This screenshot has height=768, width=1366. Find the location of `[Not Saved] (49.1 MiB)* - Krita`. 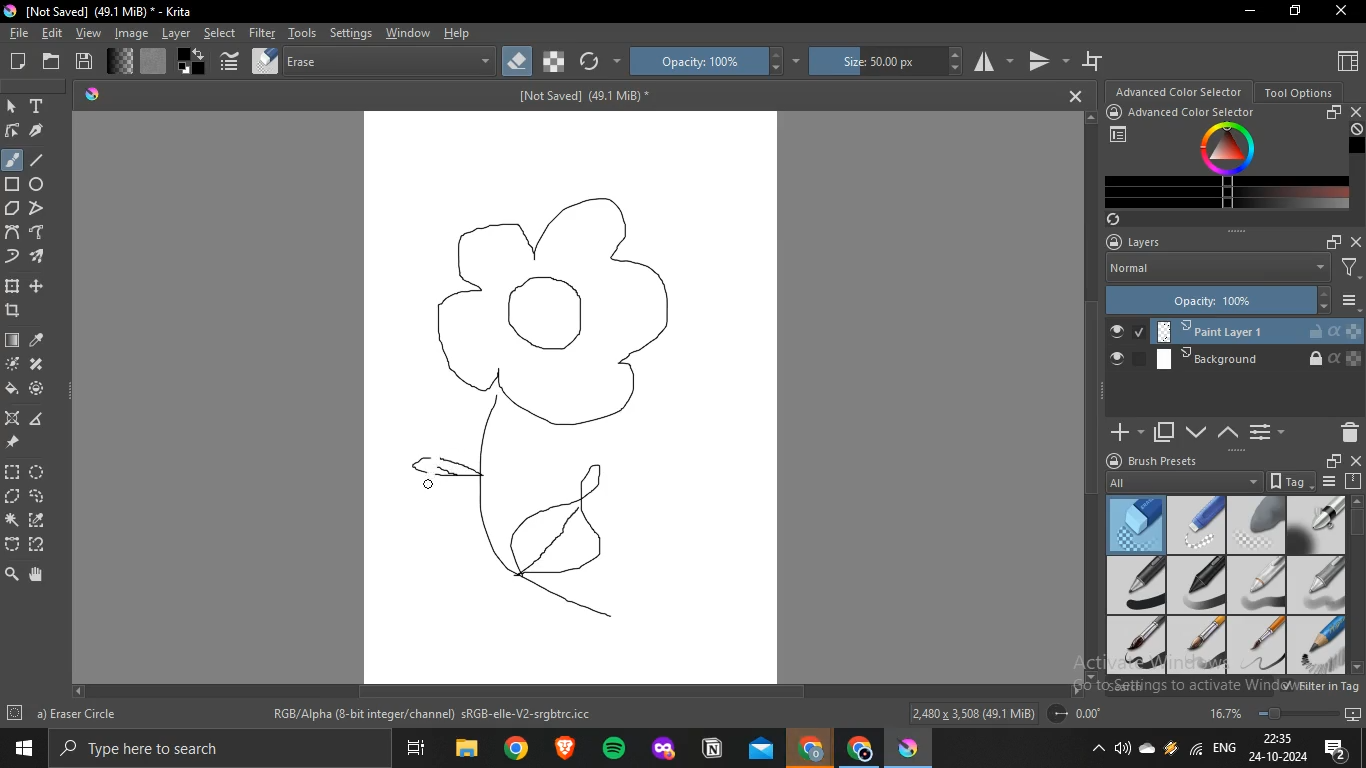

[Not Saved] (49.1 MiB)* - Krita is located at coordinates (116, 13).